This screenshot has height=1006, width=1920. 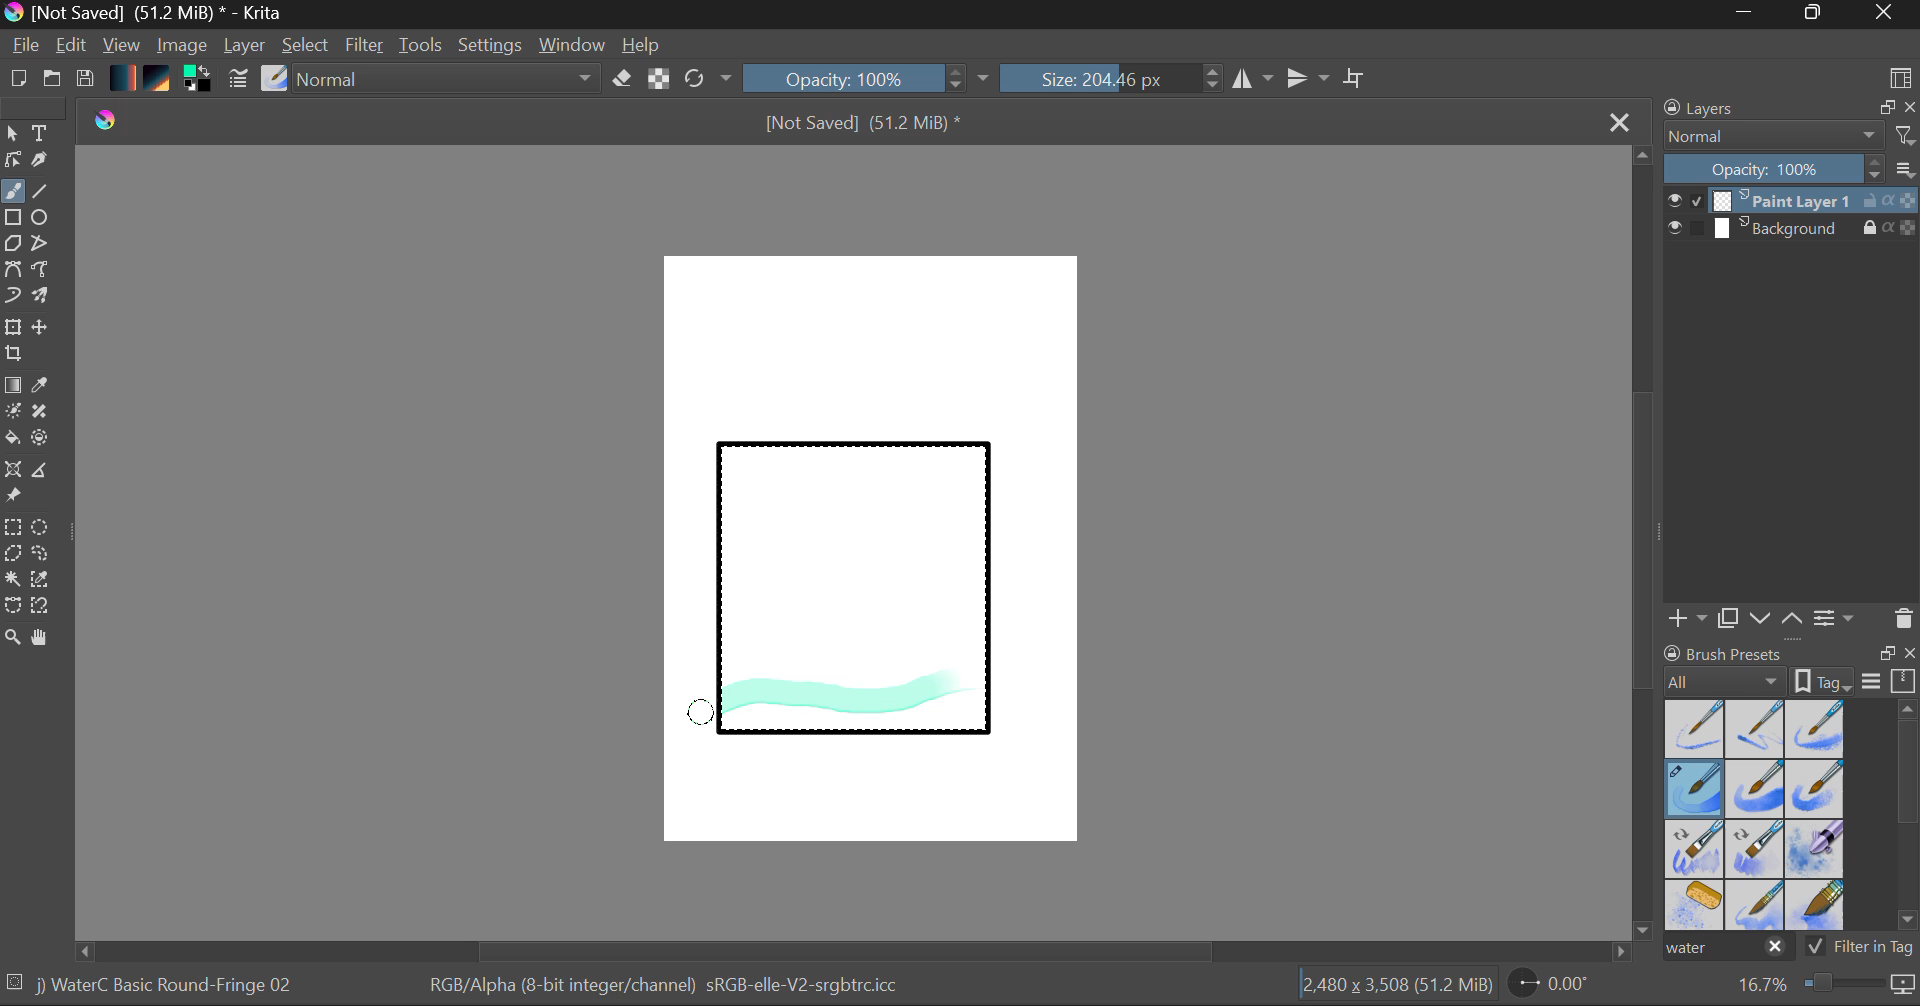 I want to click on Image, so click(x=184, y=47).